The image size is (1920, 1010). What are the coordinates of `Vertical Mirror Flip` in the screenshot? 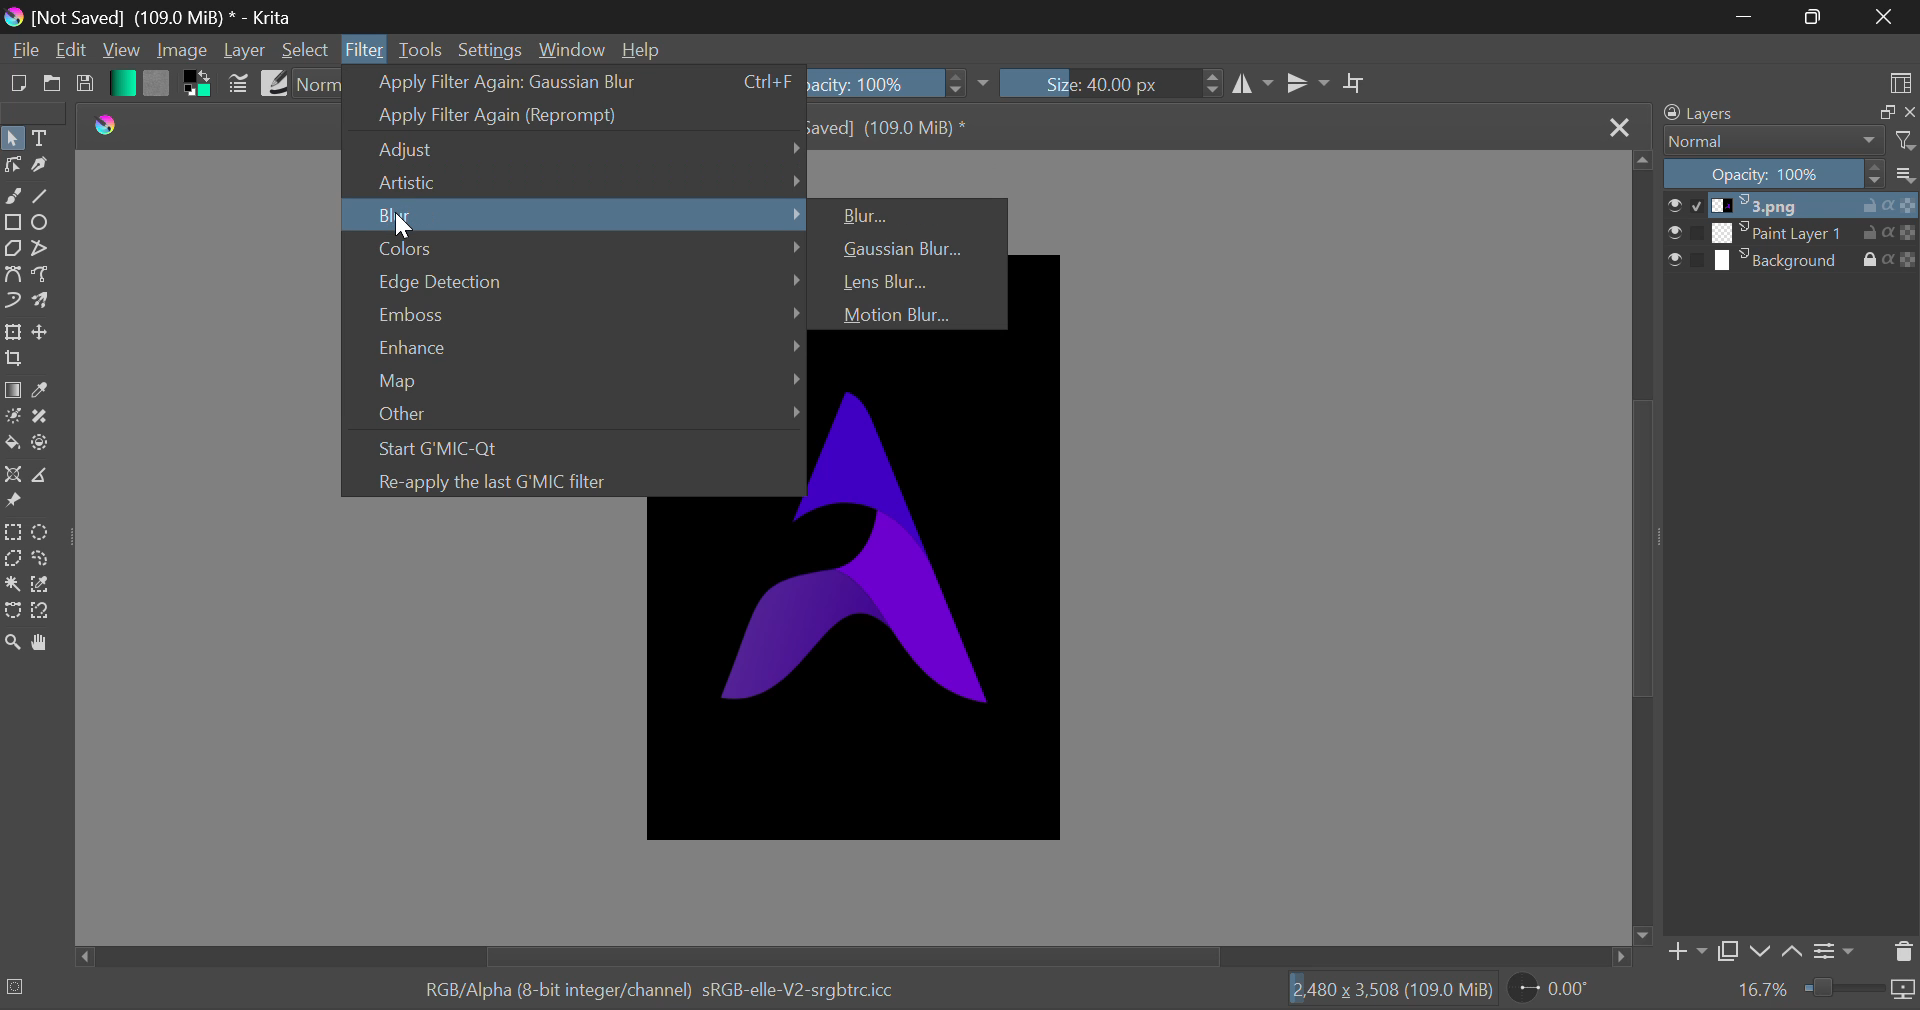 It's located at (1255, 86).